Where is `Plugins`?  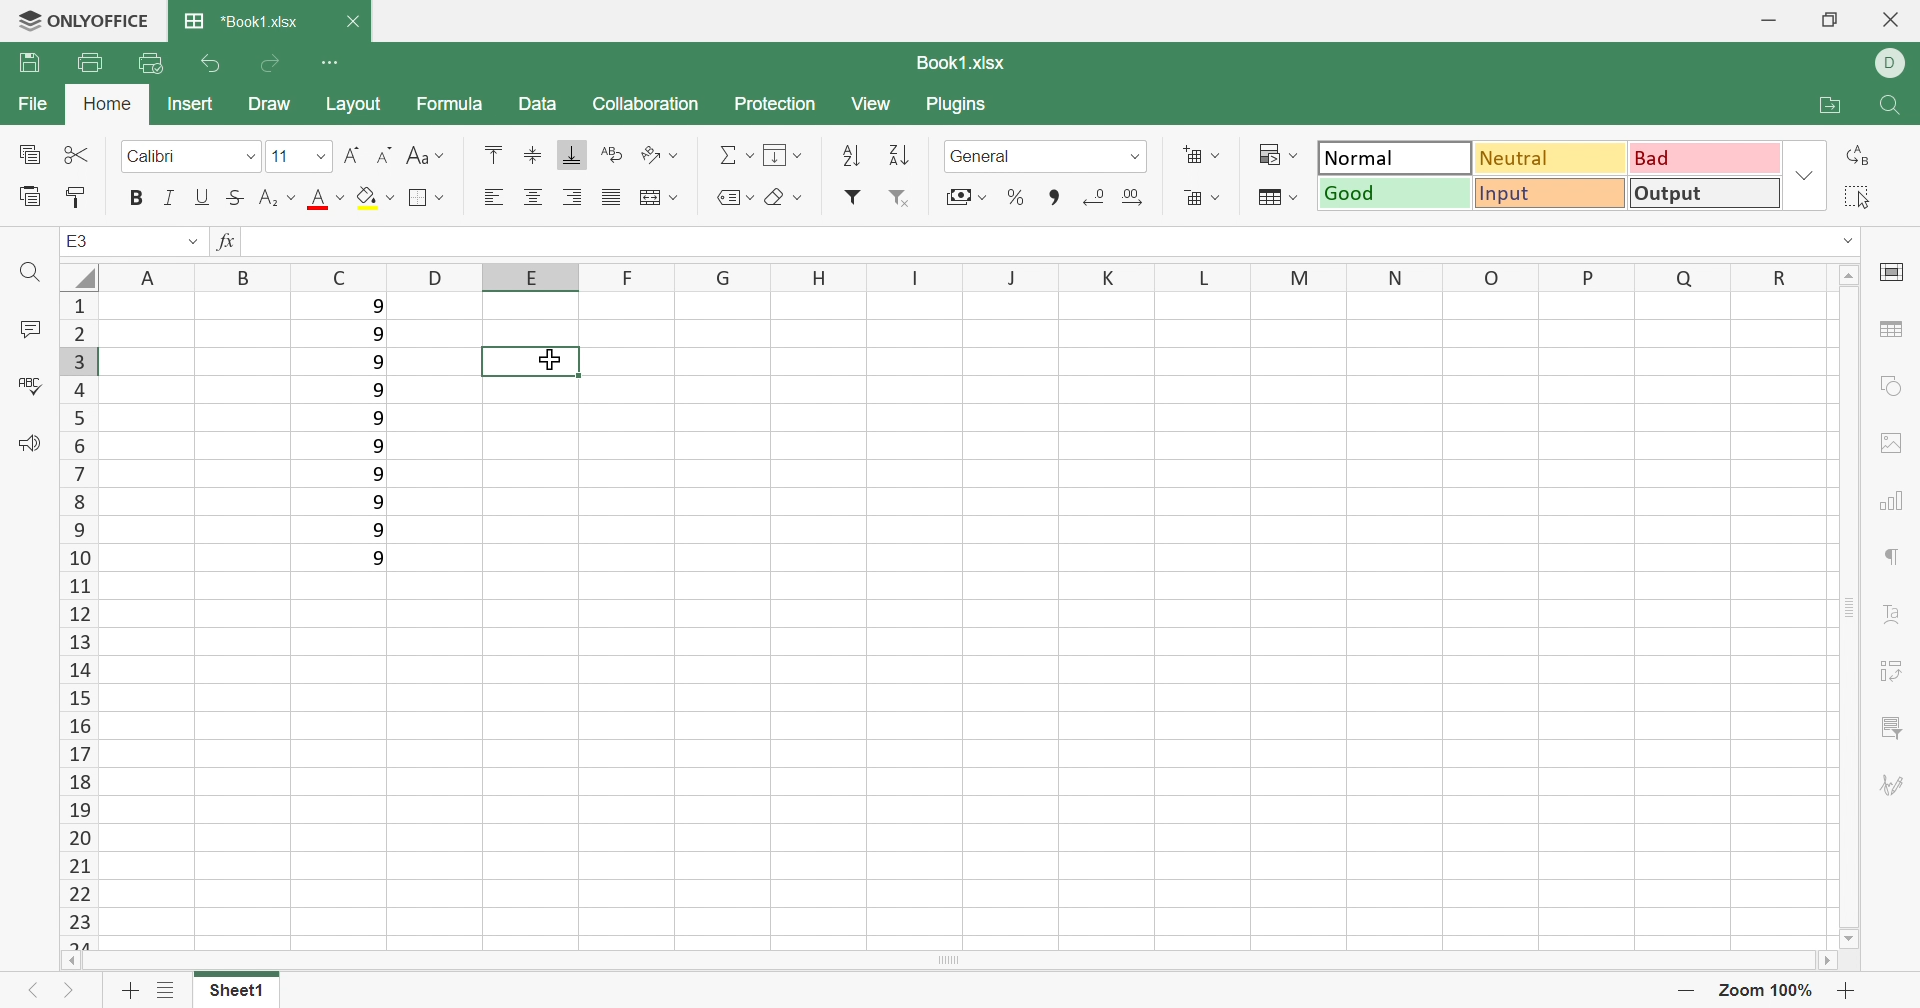 Plugins is located at coordinates (963, 108).